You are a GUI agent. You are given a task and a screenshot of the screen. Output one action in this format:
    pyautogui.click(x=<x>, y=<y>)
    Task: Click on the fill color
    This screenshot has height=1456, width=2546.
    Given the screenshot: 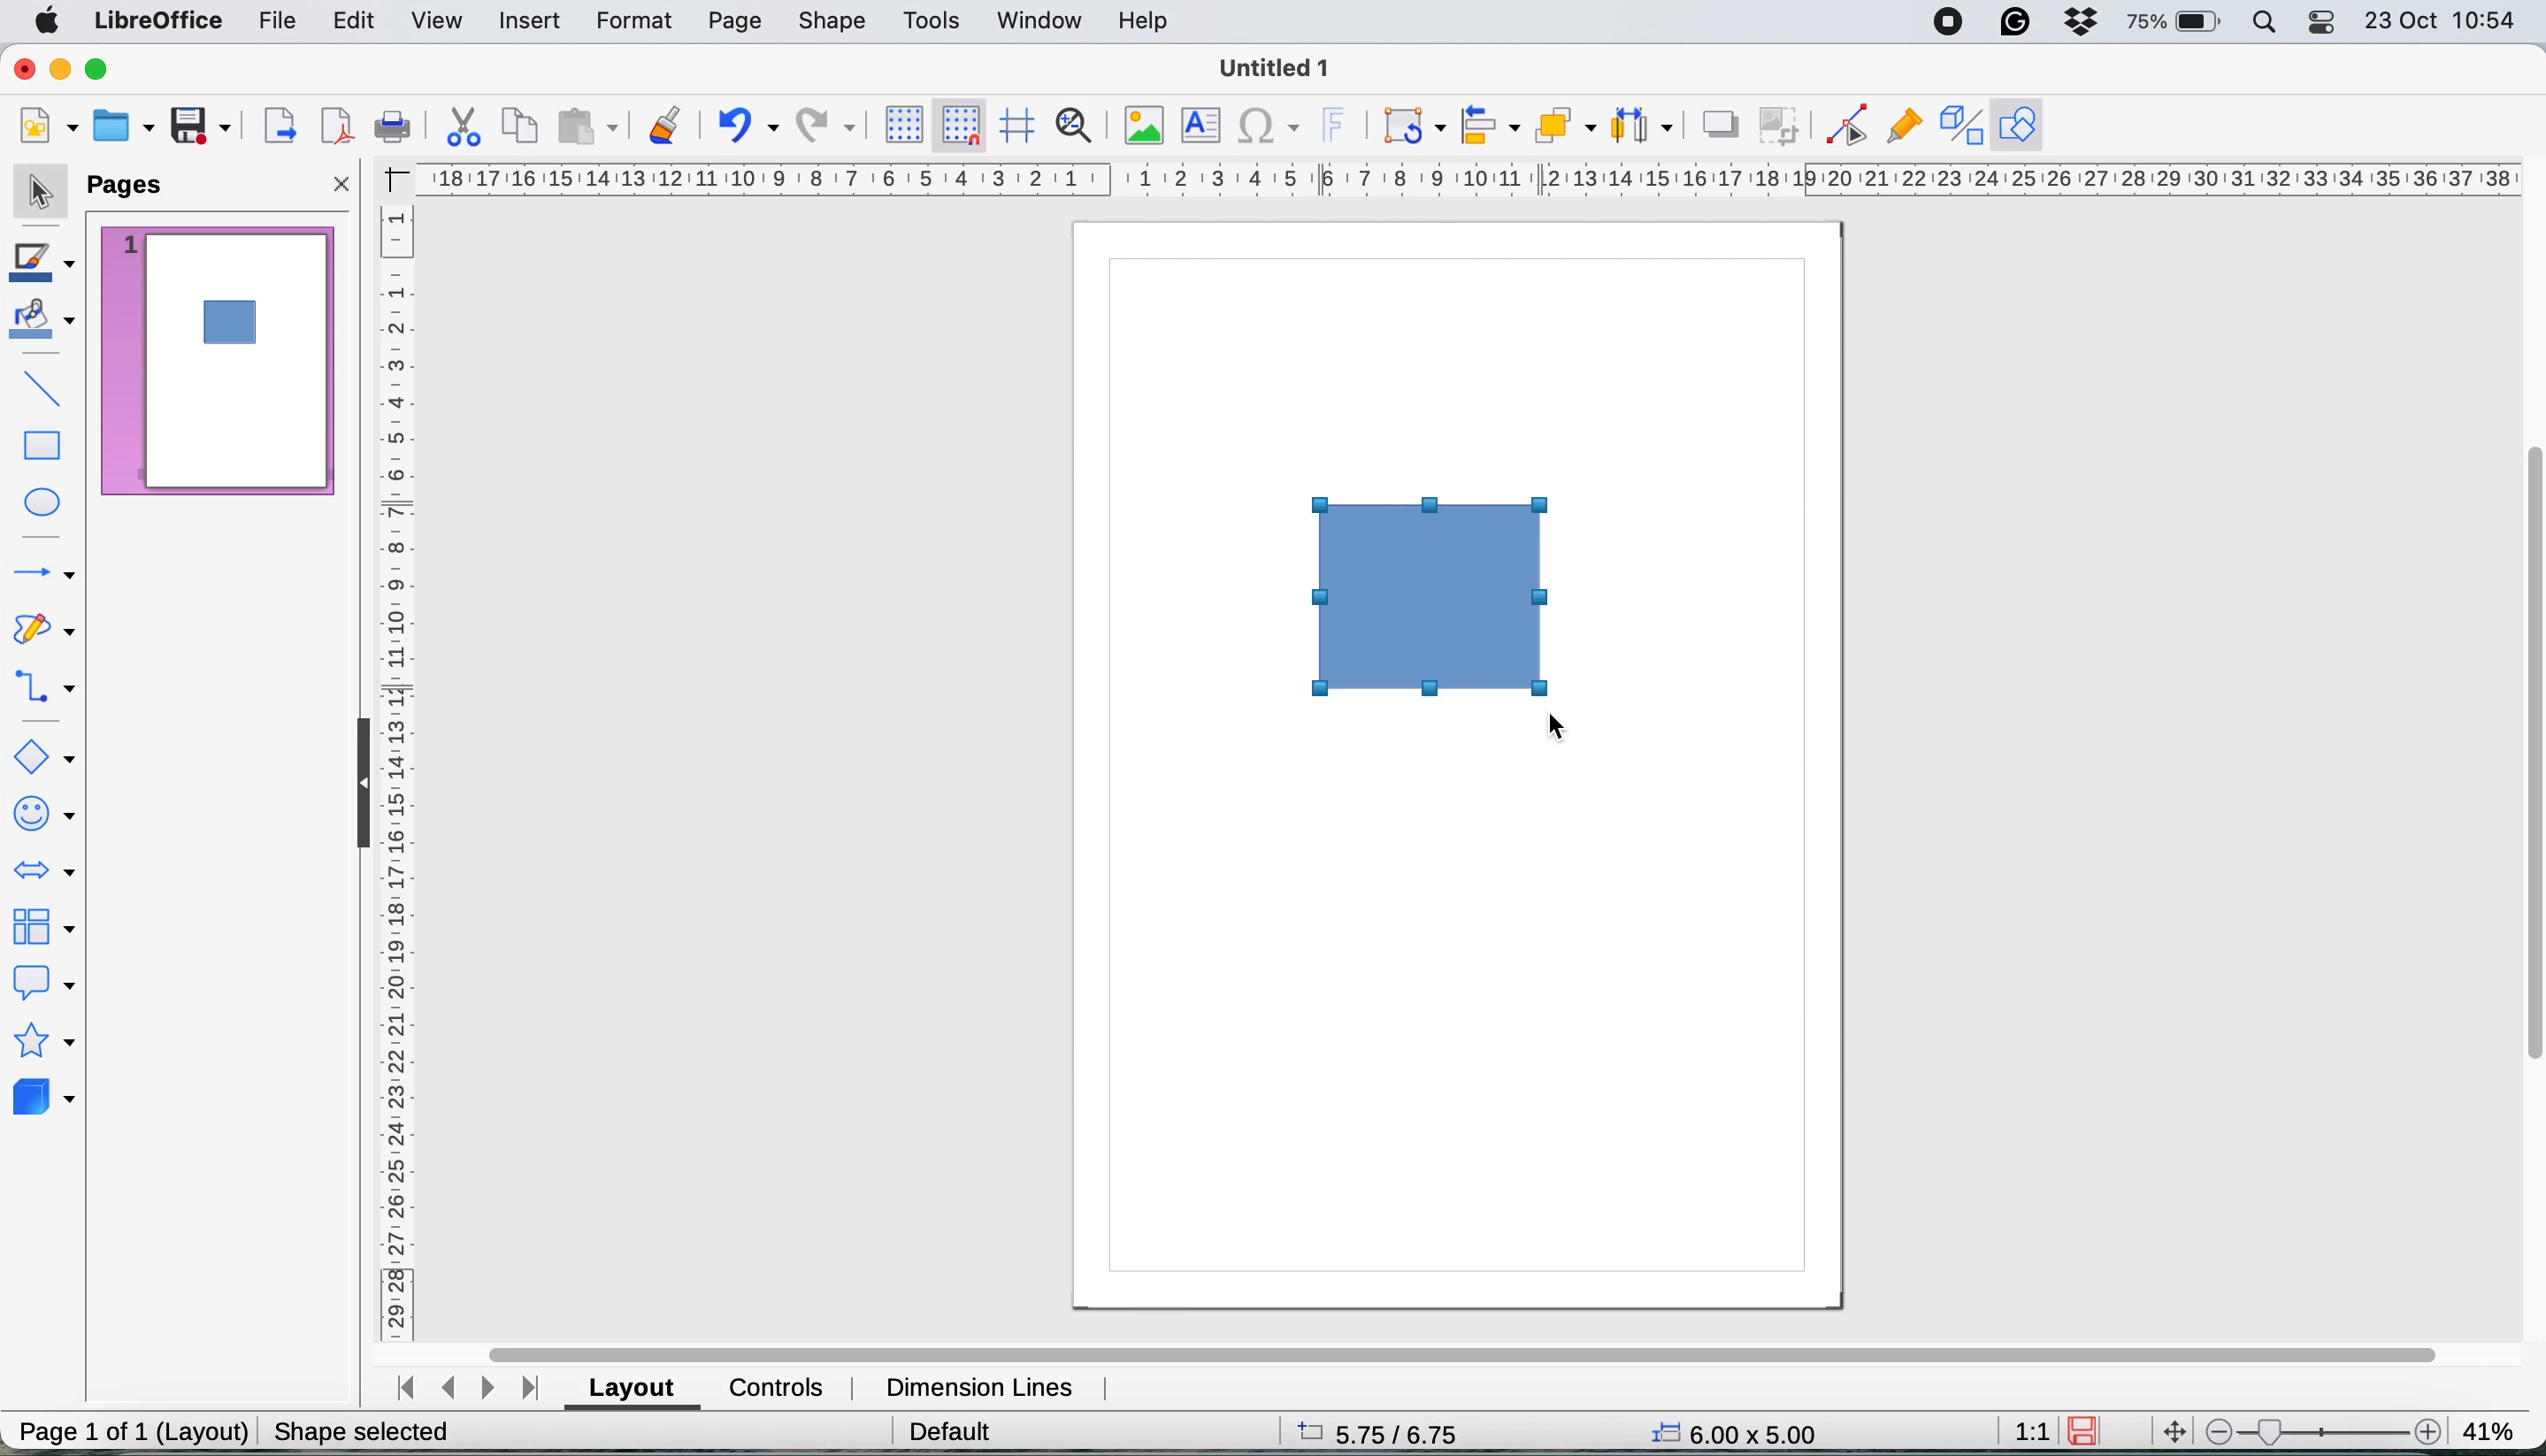 What is the action you would take?
    pyautogui.click(x=47, y=326)
    